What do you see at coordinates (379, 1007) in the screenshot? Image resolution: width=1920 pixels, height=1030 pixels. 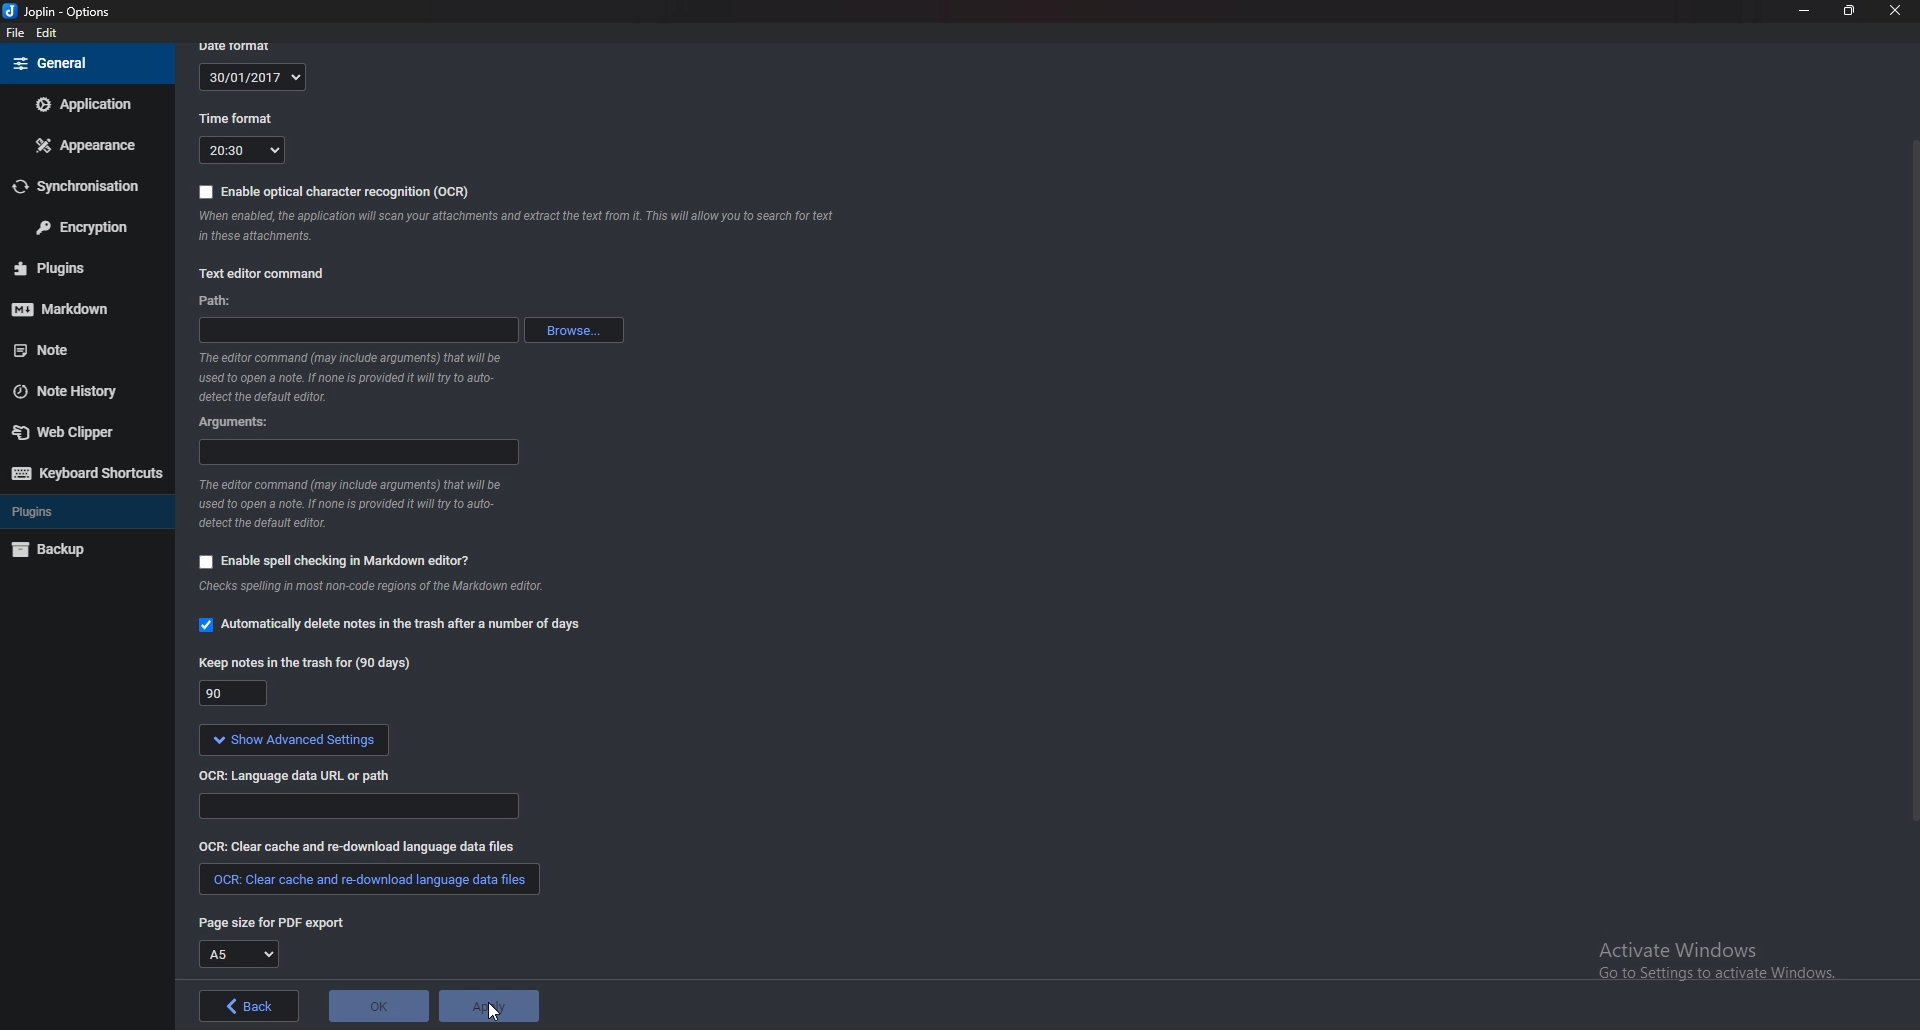 I see `ok` at bounding box center [379, 1007].